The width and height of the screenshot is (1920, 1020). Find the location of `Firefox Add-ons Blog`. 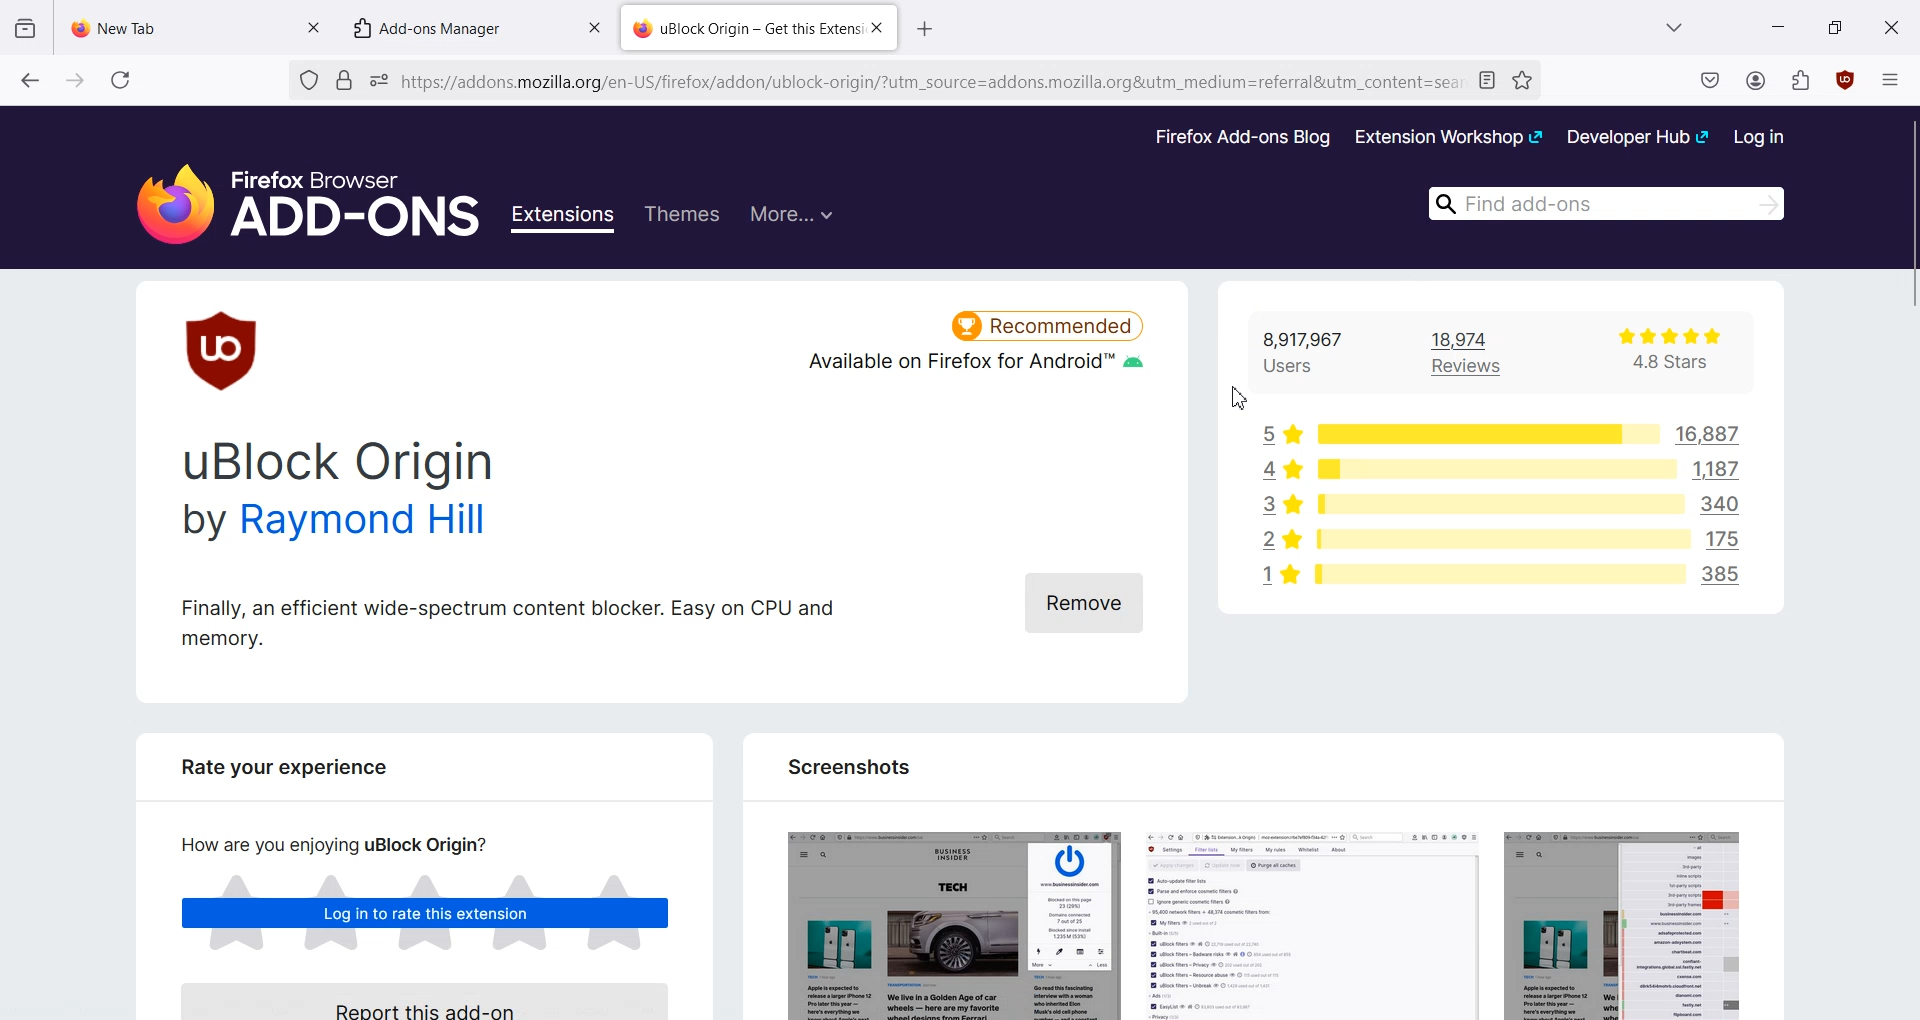

Firefox Add-ons Blog is located at coordinates (1243, 138).